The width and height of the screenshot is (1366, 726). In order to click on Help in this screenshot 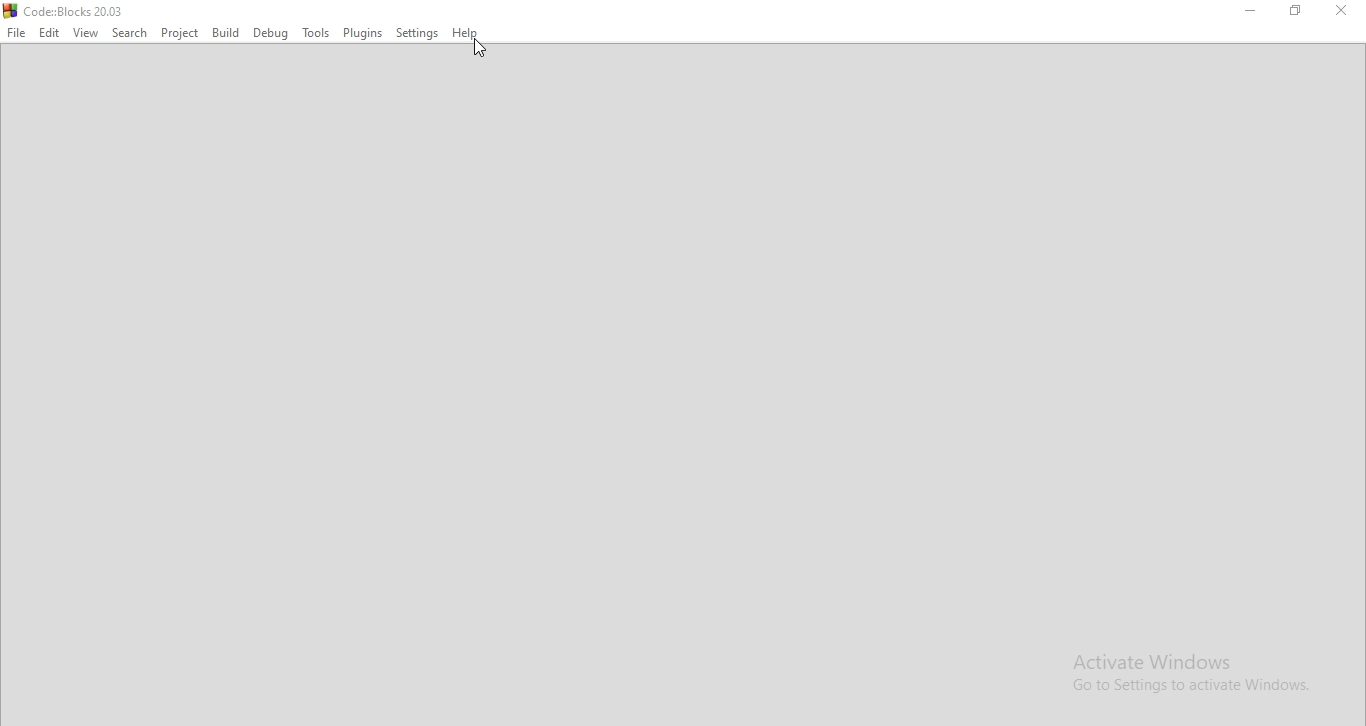, I will do `click(469, 35)`.